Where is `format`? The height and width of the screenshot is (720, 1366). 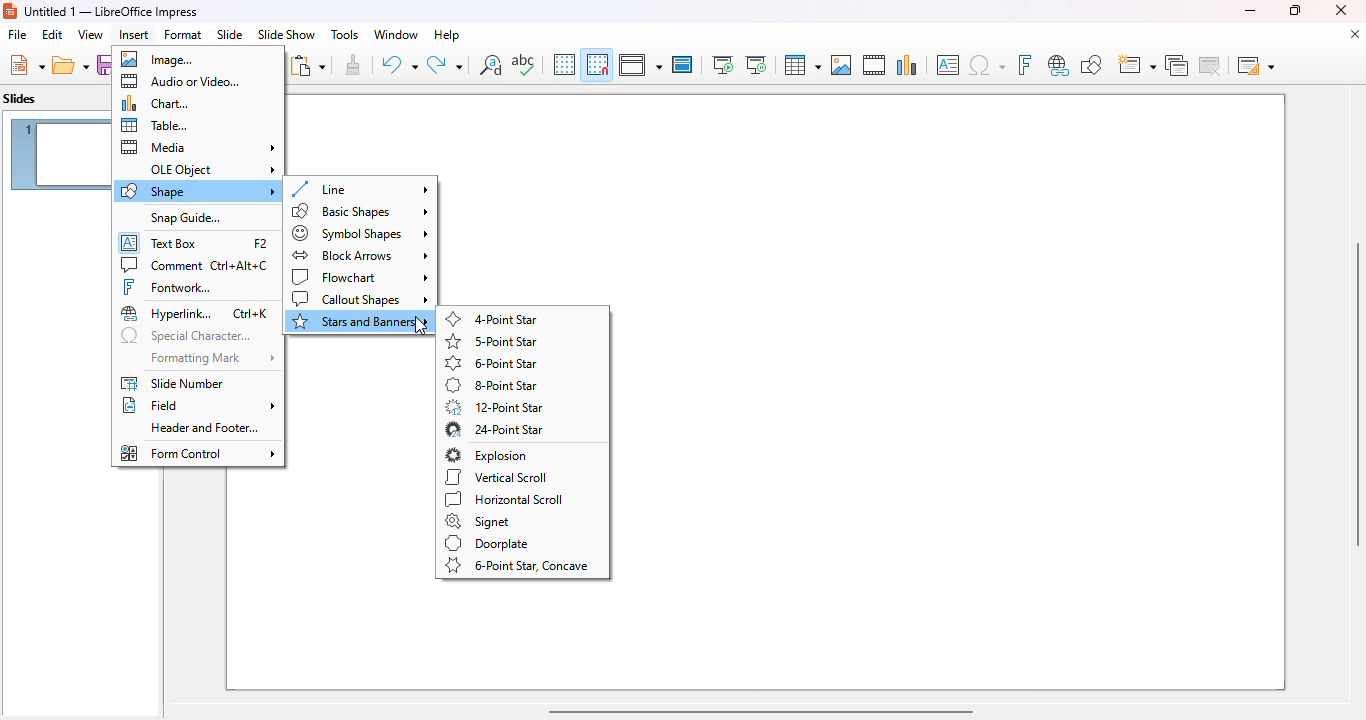 format is located at coordinates (183, 34).